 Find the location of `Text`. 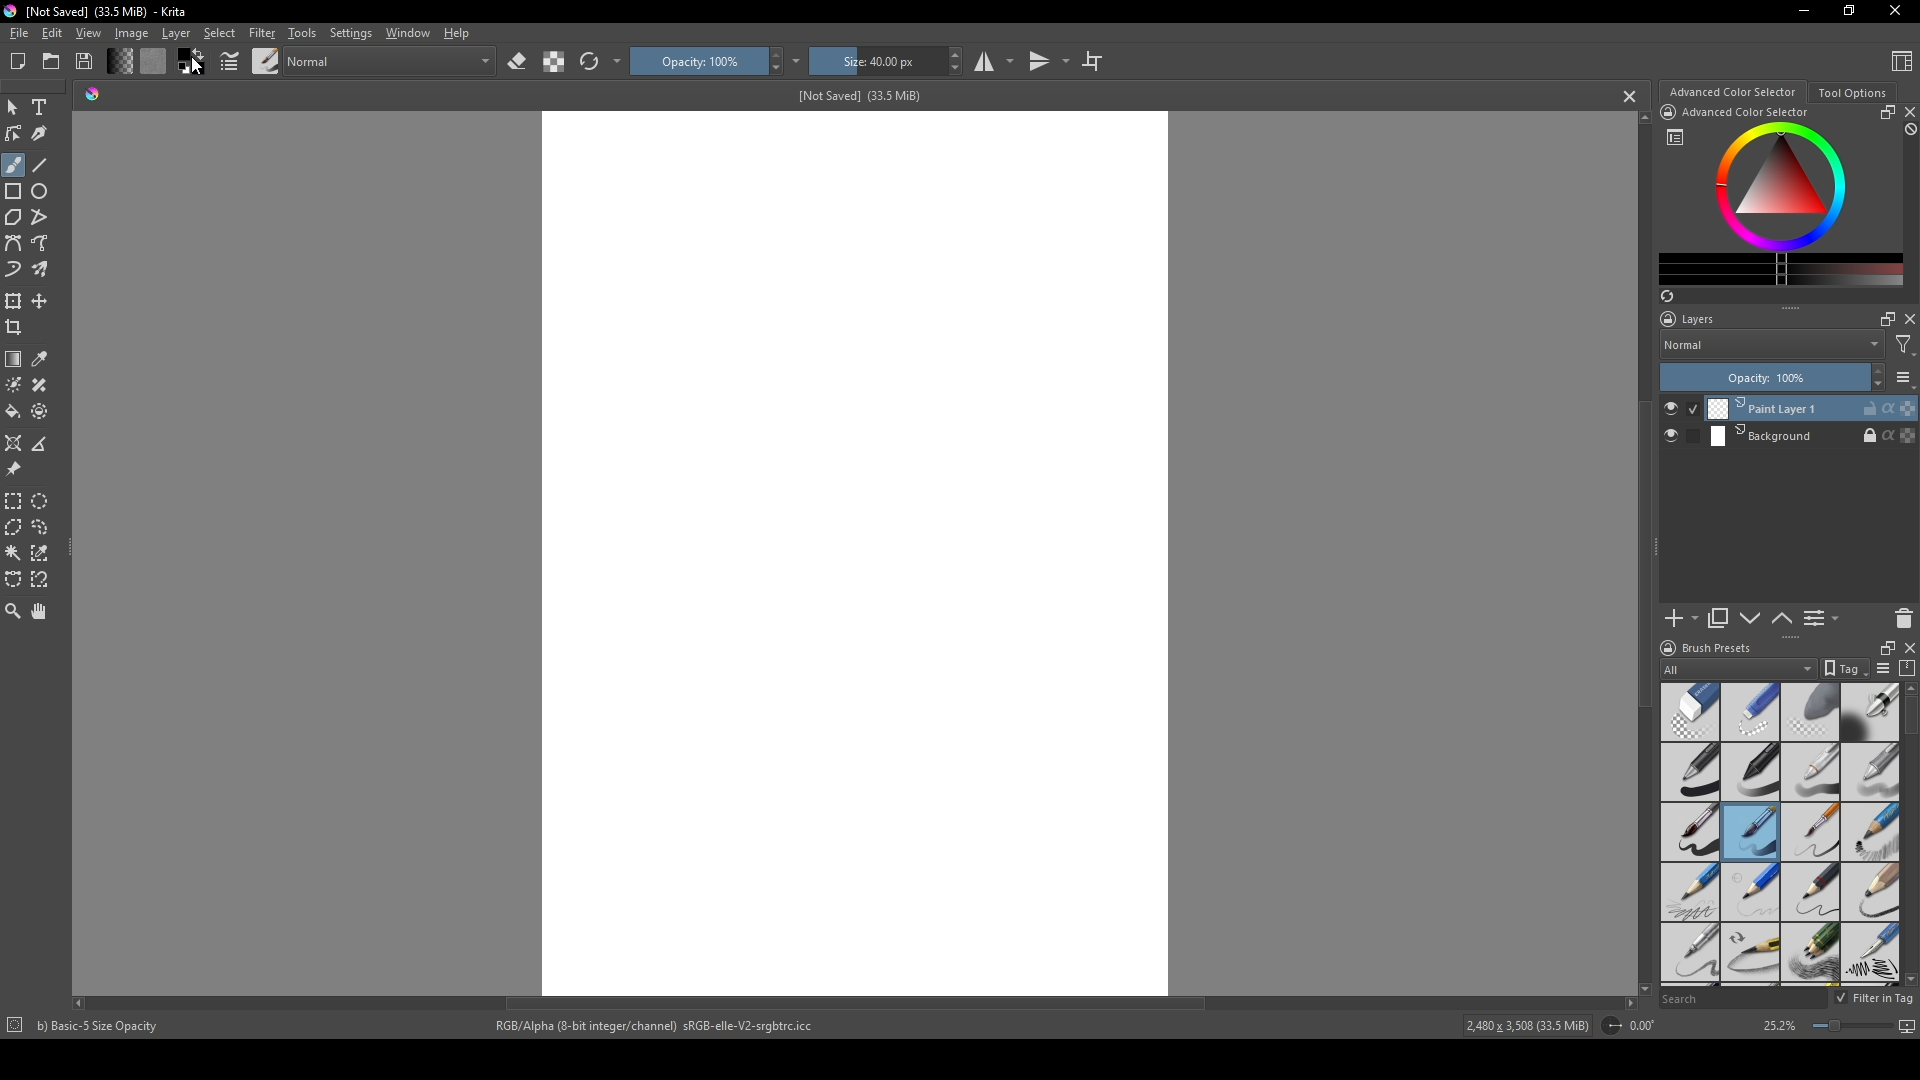

Text is located at coordinates (43, 109).